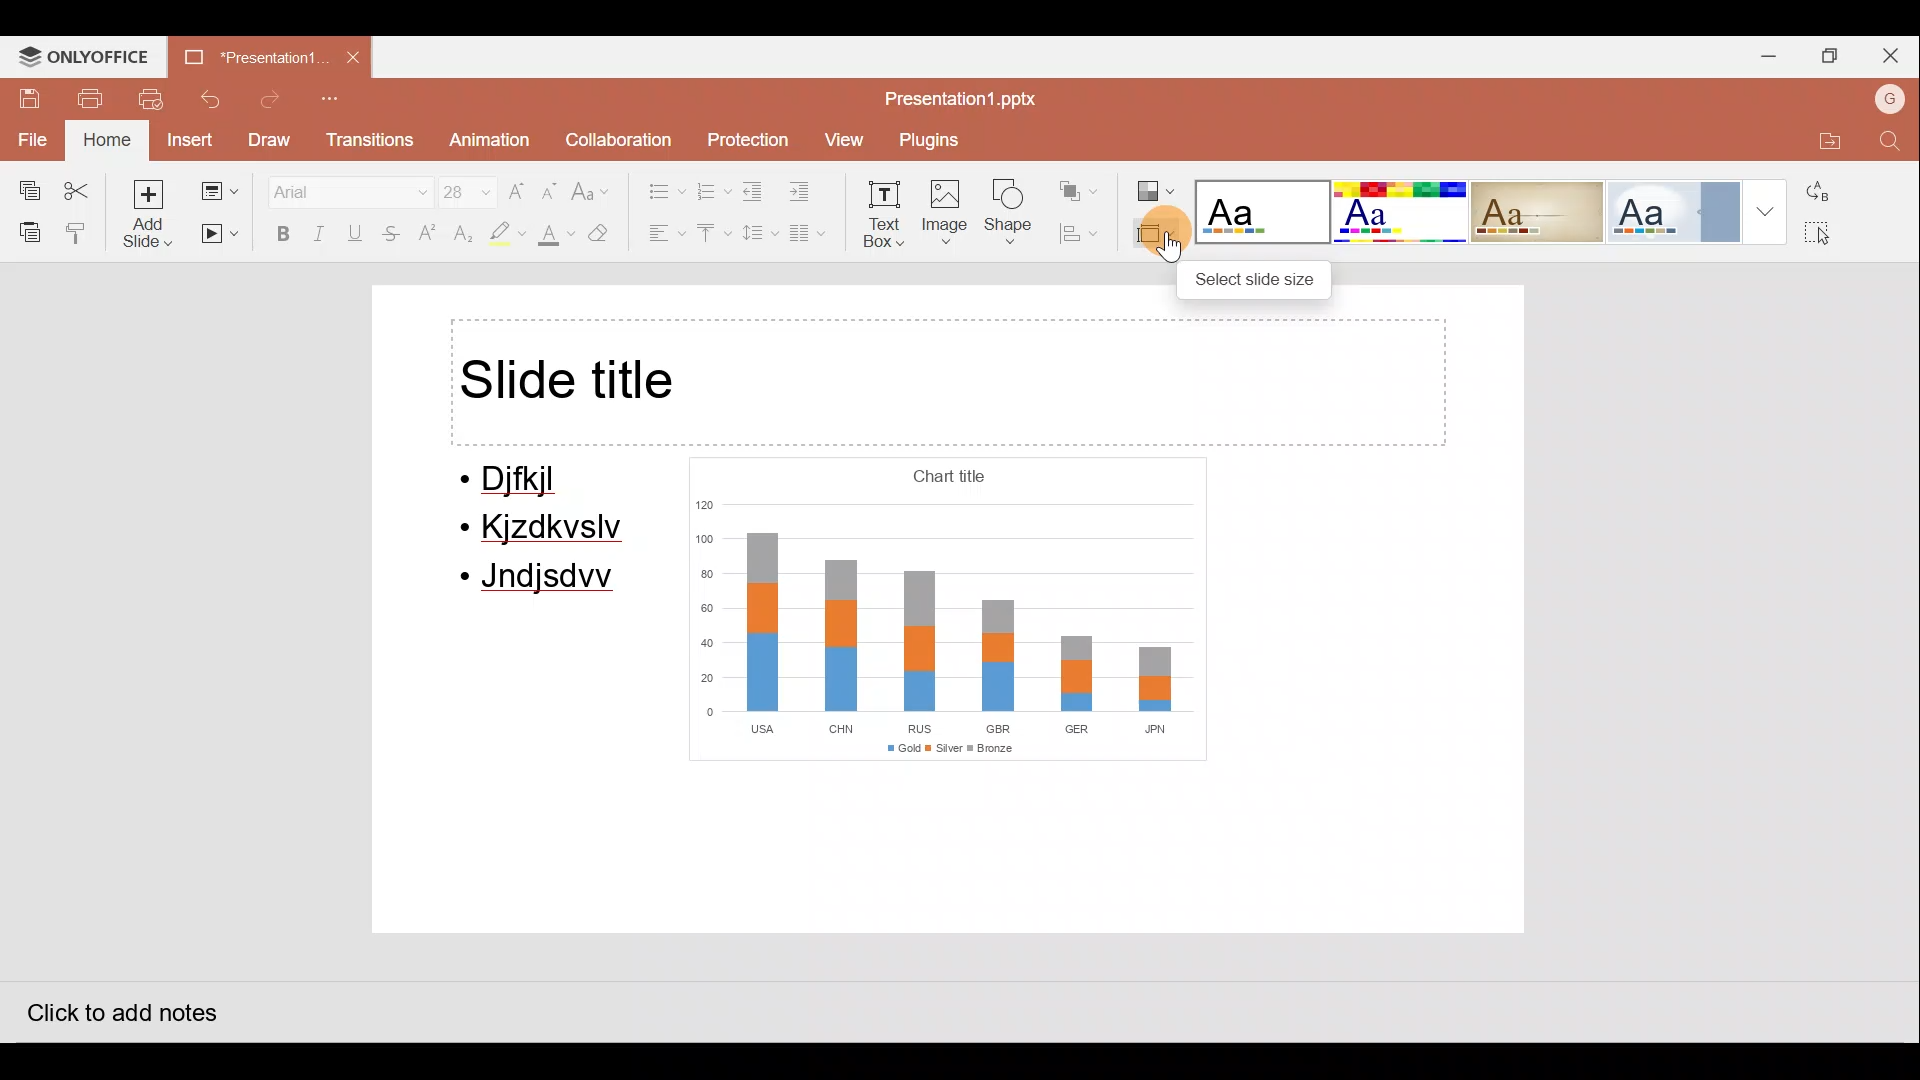  What do you see at coordinates (617, 135) in the screenshot?
I see `Collaboration` at bounding box center [617, 135].